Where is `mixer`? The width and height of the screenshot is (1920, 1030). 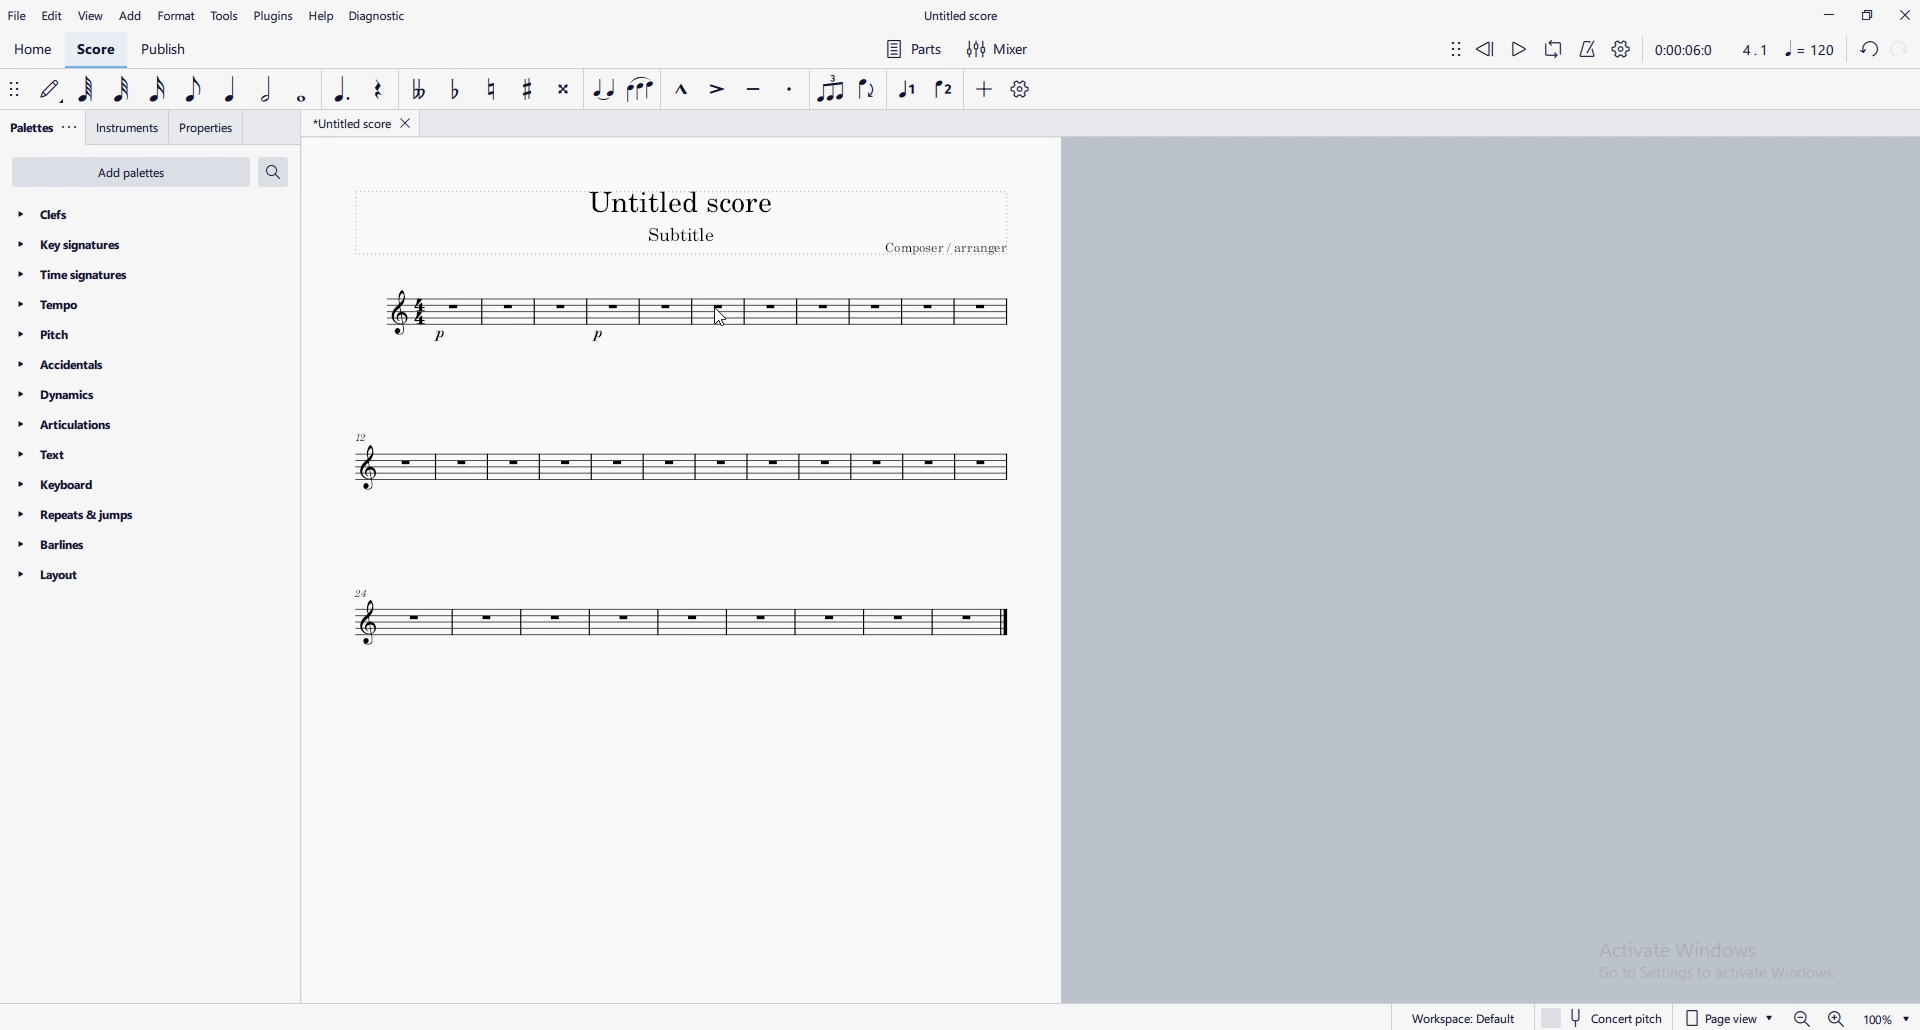
mixer is located at coordinates (997, 49).